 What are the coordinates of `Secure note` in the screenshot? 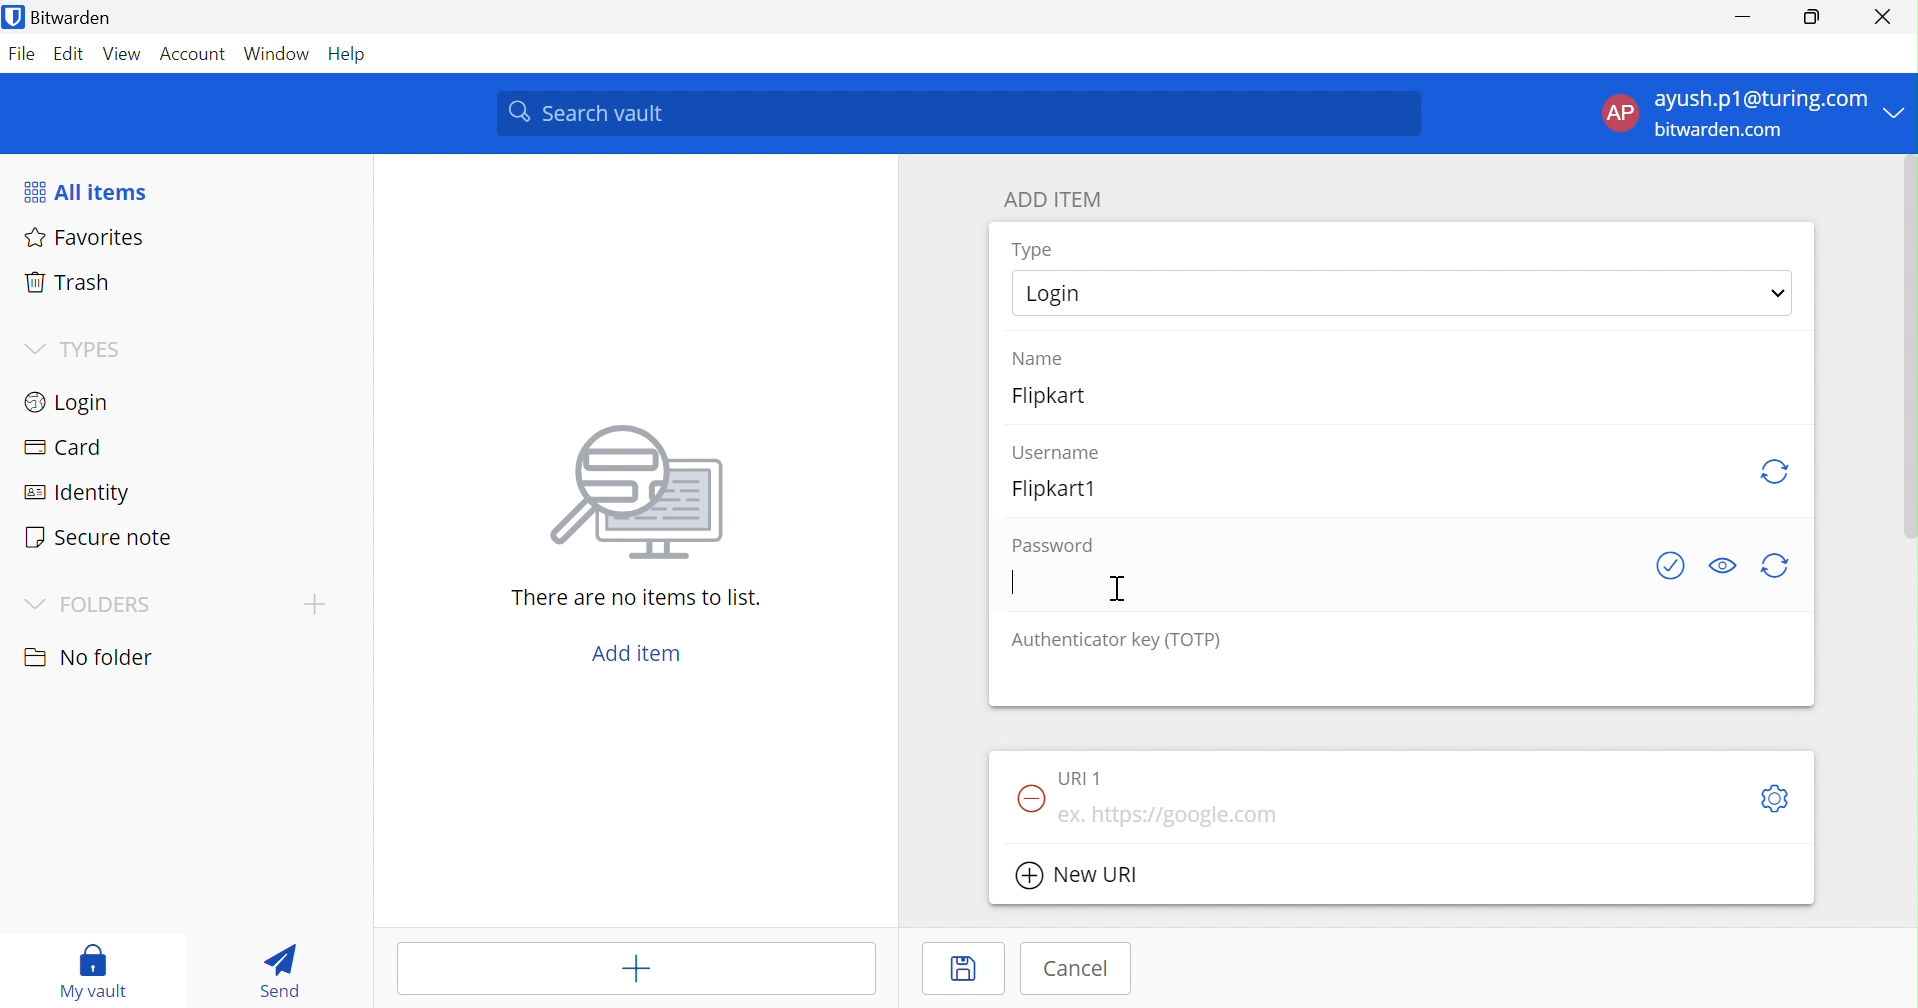 It's located at (101, 540).